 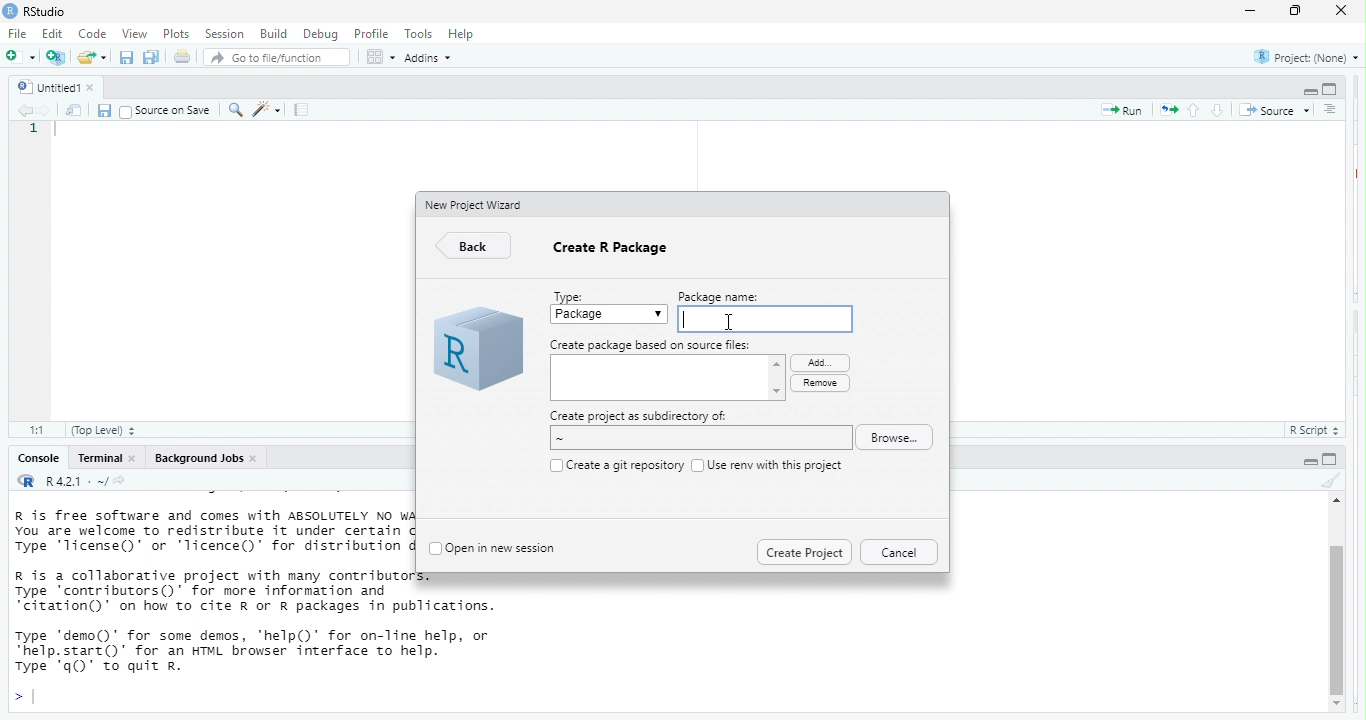 I want to click on Type, so click(x=572, y=294).